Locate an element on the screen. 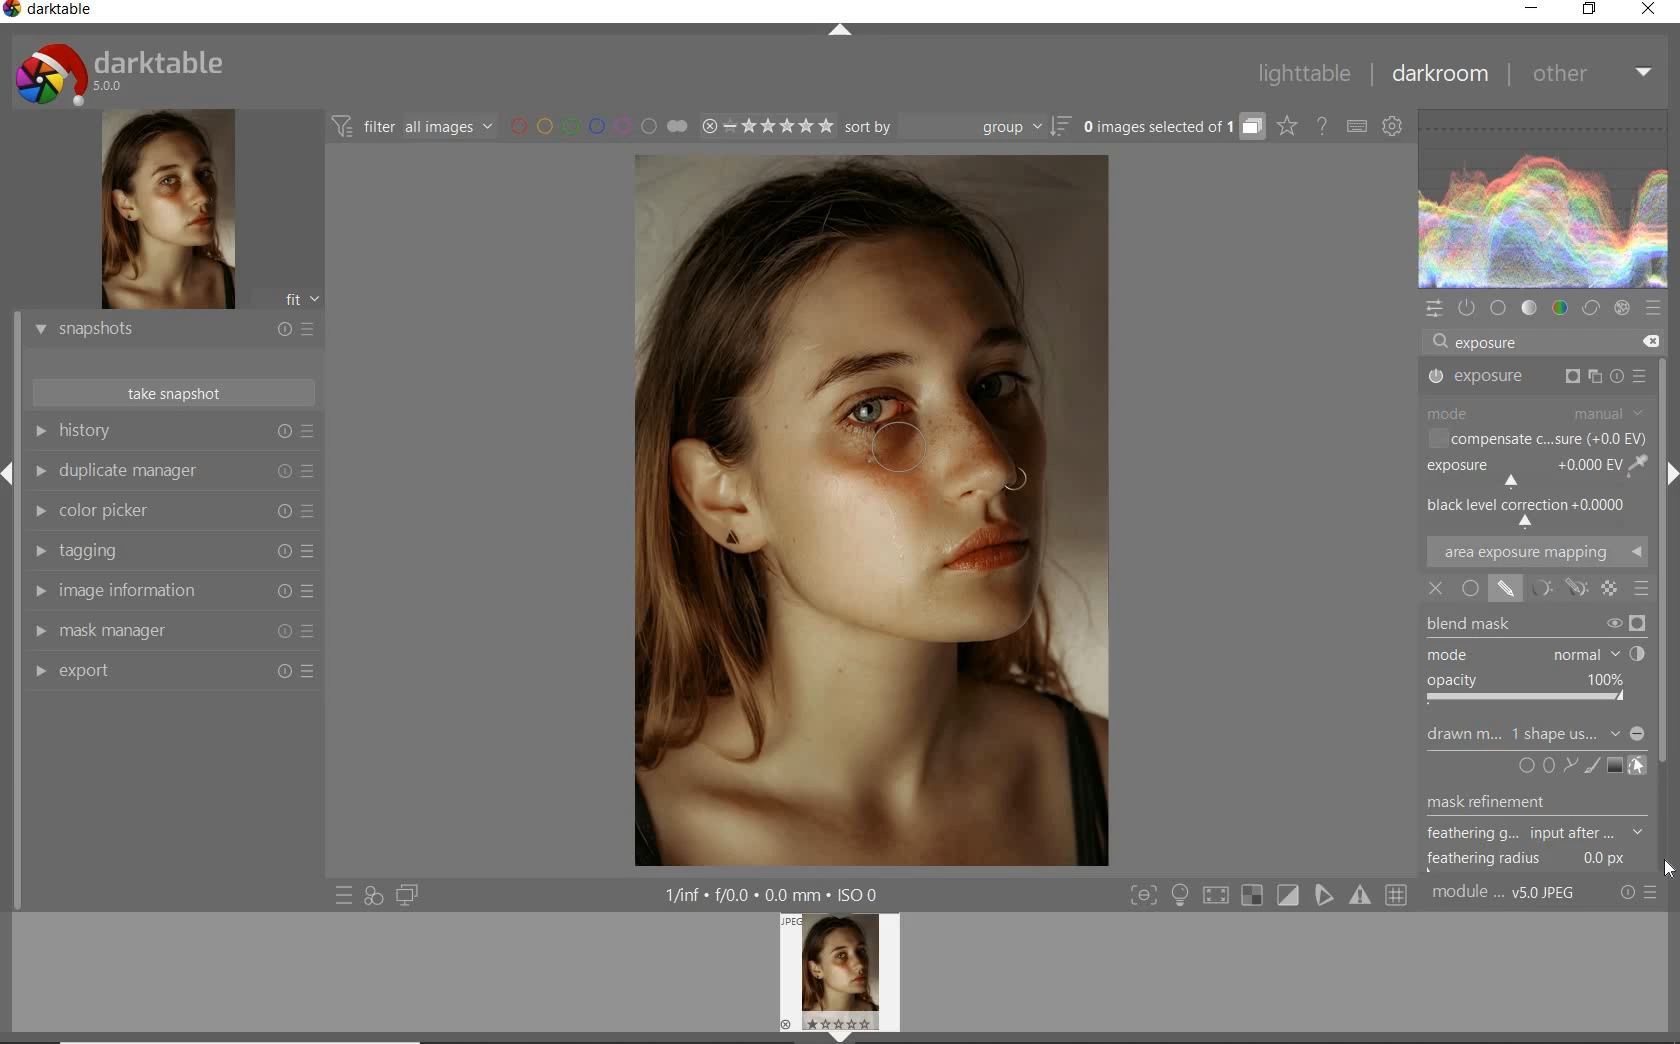 Image resolution: width=1680 pixels, height=1044 pixels. CURSOR POSITION is located at coordinates (1668, 866).